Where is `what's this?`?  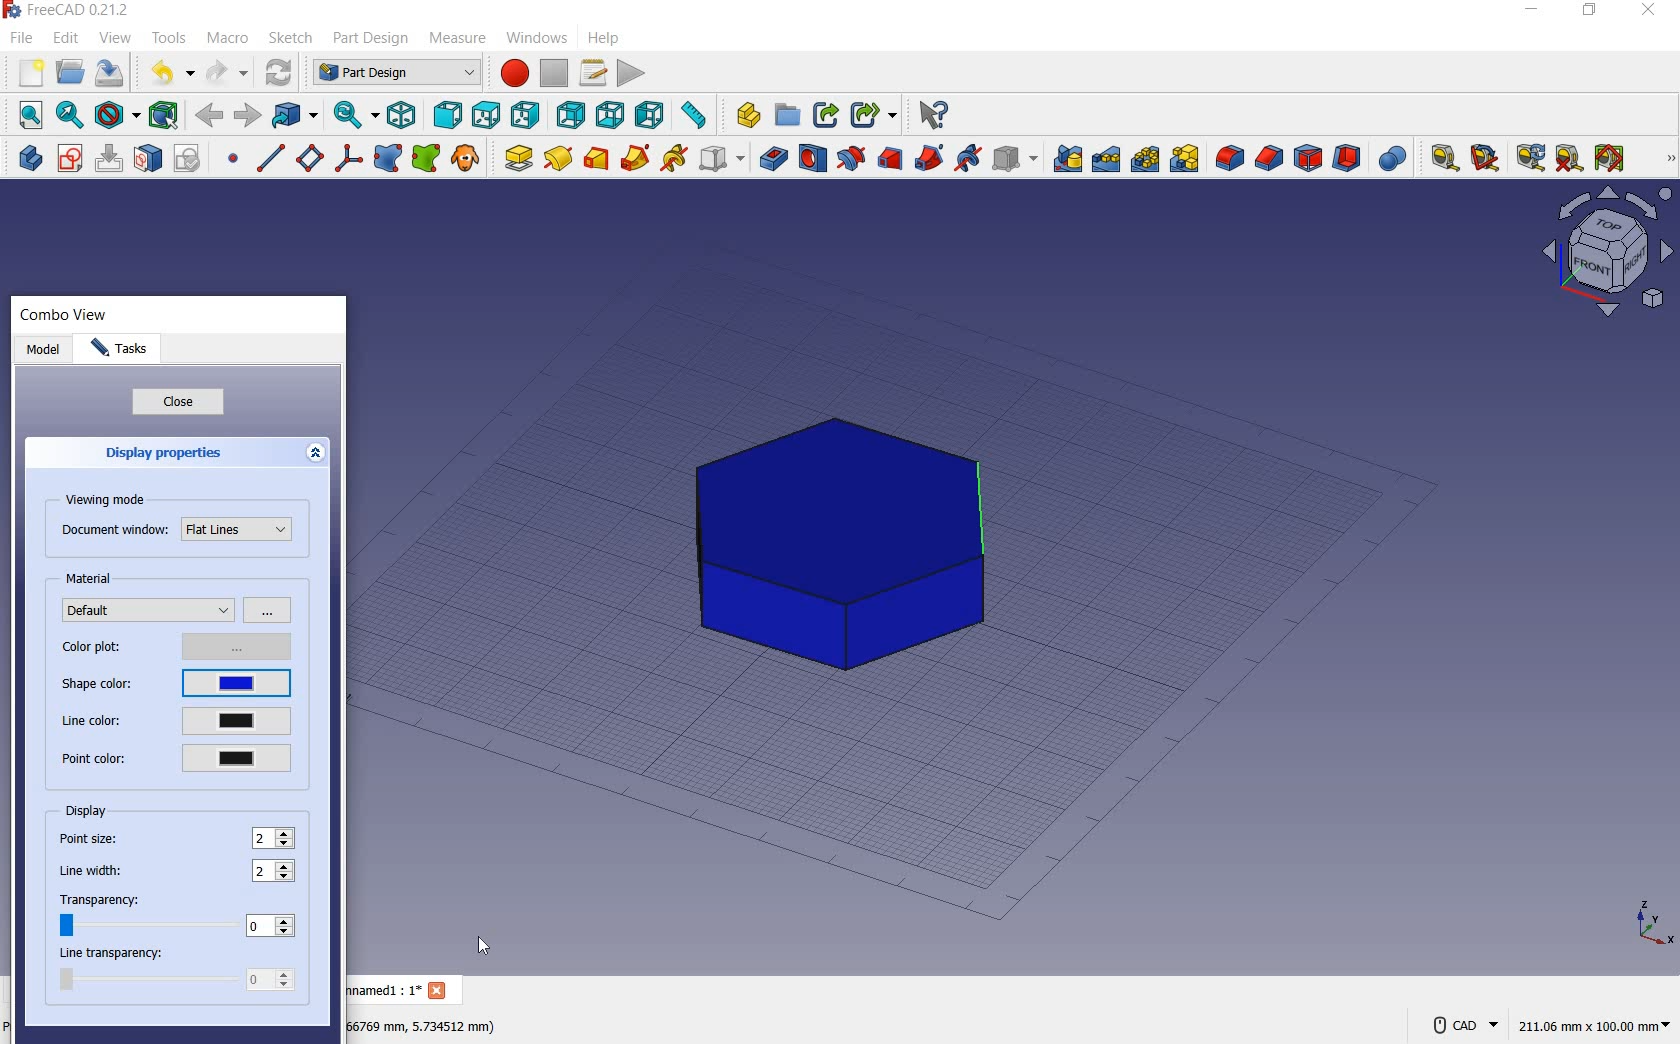 what's this? is located at coordinates (932, 116).